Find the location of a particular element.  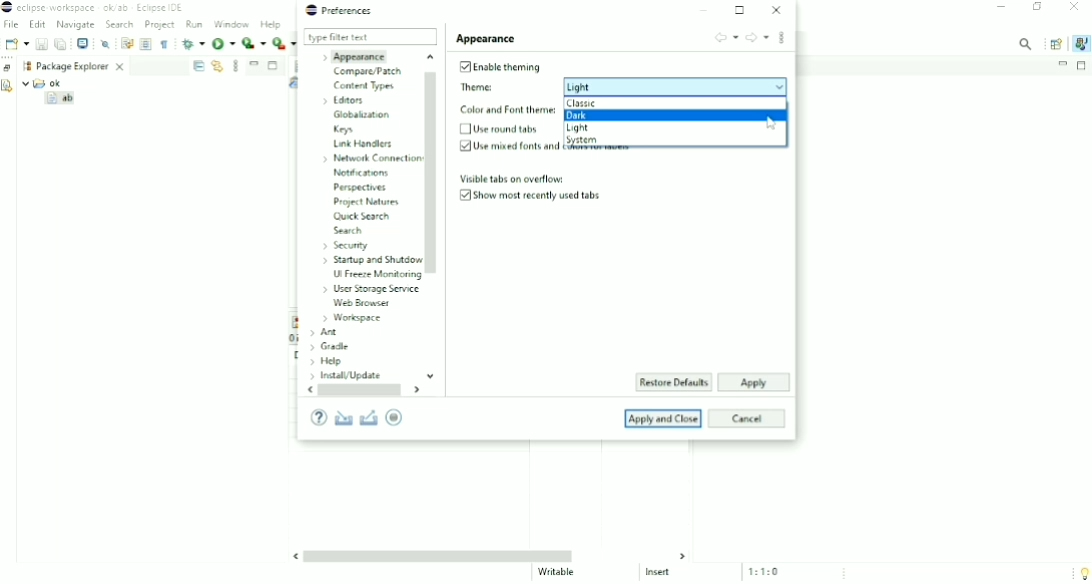

Back is located at coordinates (727, 36).